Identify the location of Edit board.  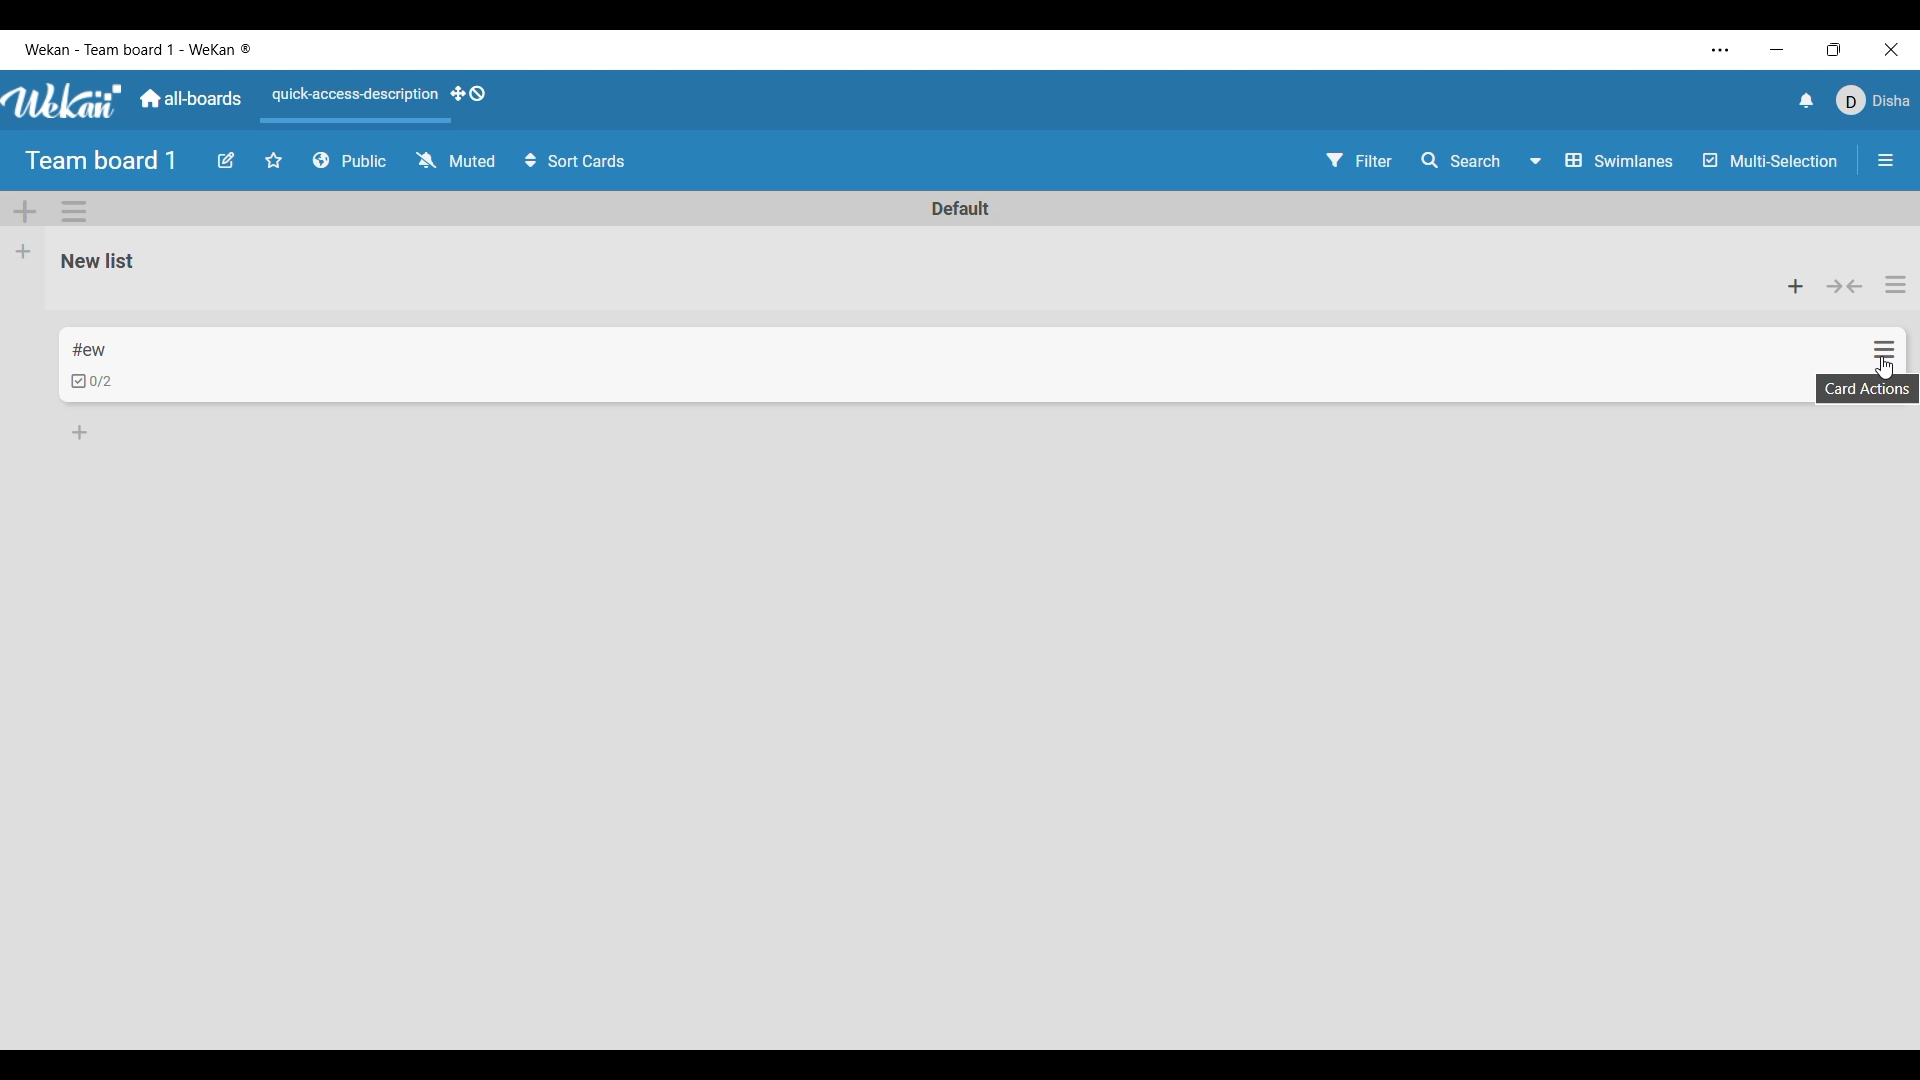
(226, 160).